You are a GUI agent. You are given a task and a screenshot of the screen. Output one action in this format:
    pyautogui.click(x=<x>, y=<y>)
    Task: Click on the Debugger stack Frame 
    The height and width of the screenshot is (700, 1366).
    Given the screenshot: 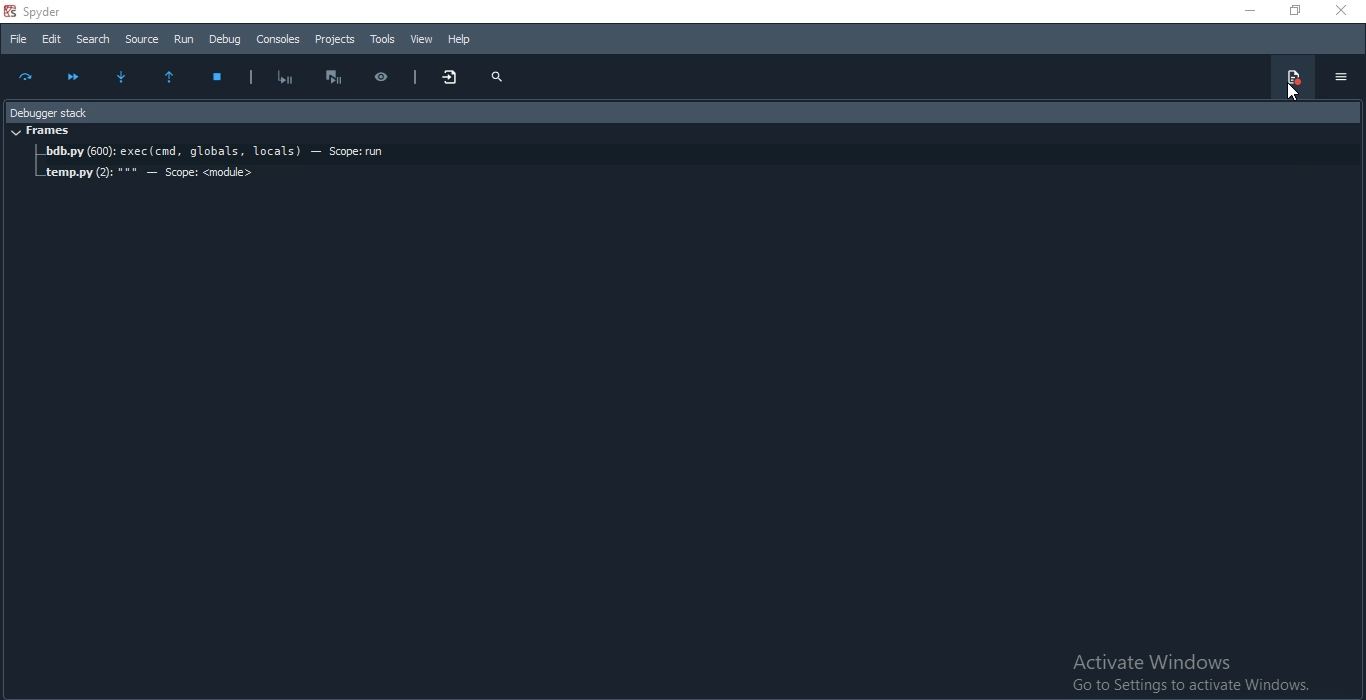 What is the action you would take?
    pyautogui.click(x=681, y=110)
    